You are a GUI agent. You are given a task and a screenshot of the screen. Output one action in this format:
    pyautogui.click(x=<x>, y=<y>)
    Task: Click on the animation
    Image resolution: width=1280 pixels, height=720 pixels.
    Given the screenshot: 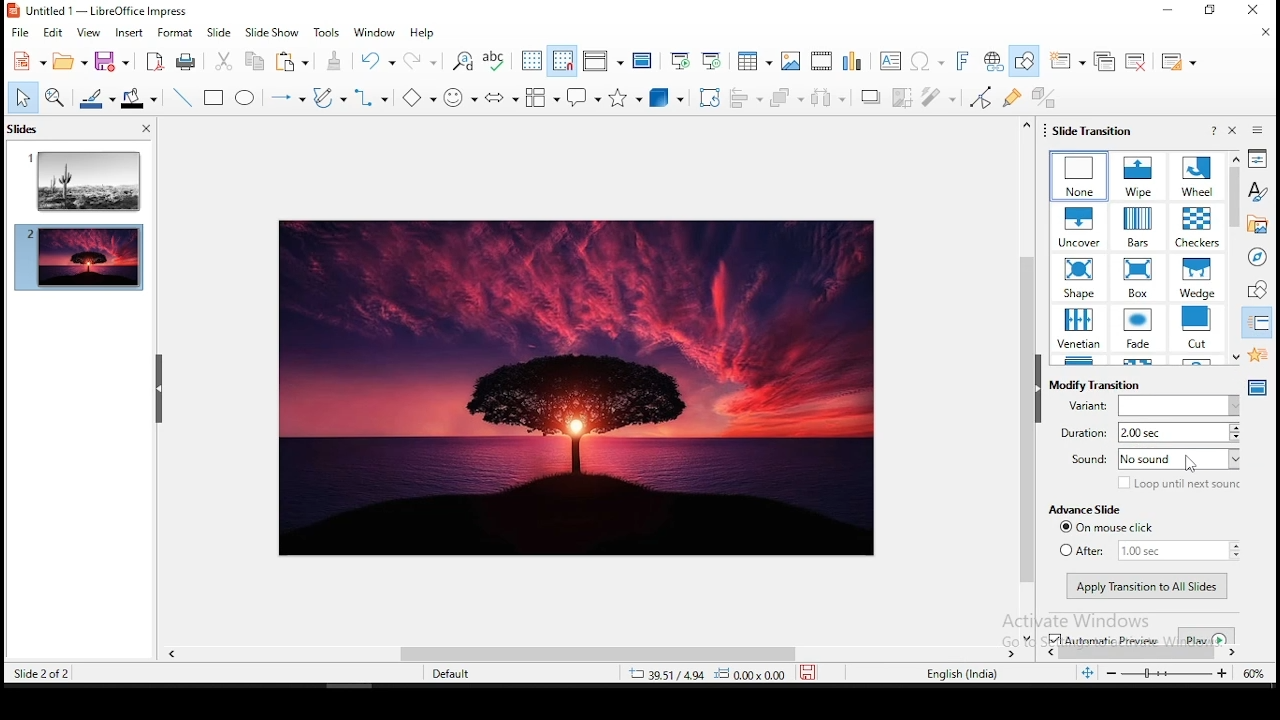 What is the action you would take?
    pyautogui.click(x=1256, y=353)
    